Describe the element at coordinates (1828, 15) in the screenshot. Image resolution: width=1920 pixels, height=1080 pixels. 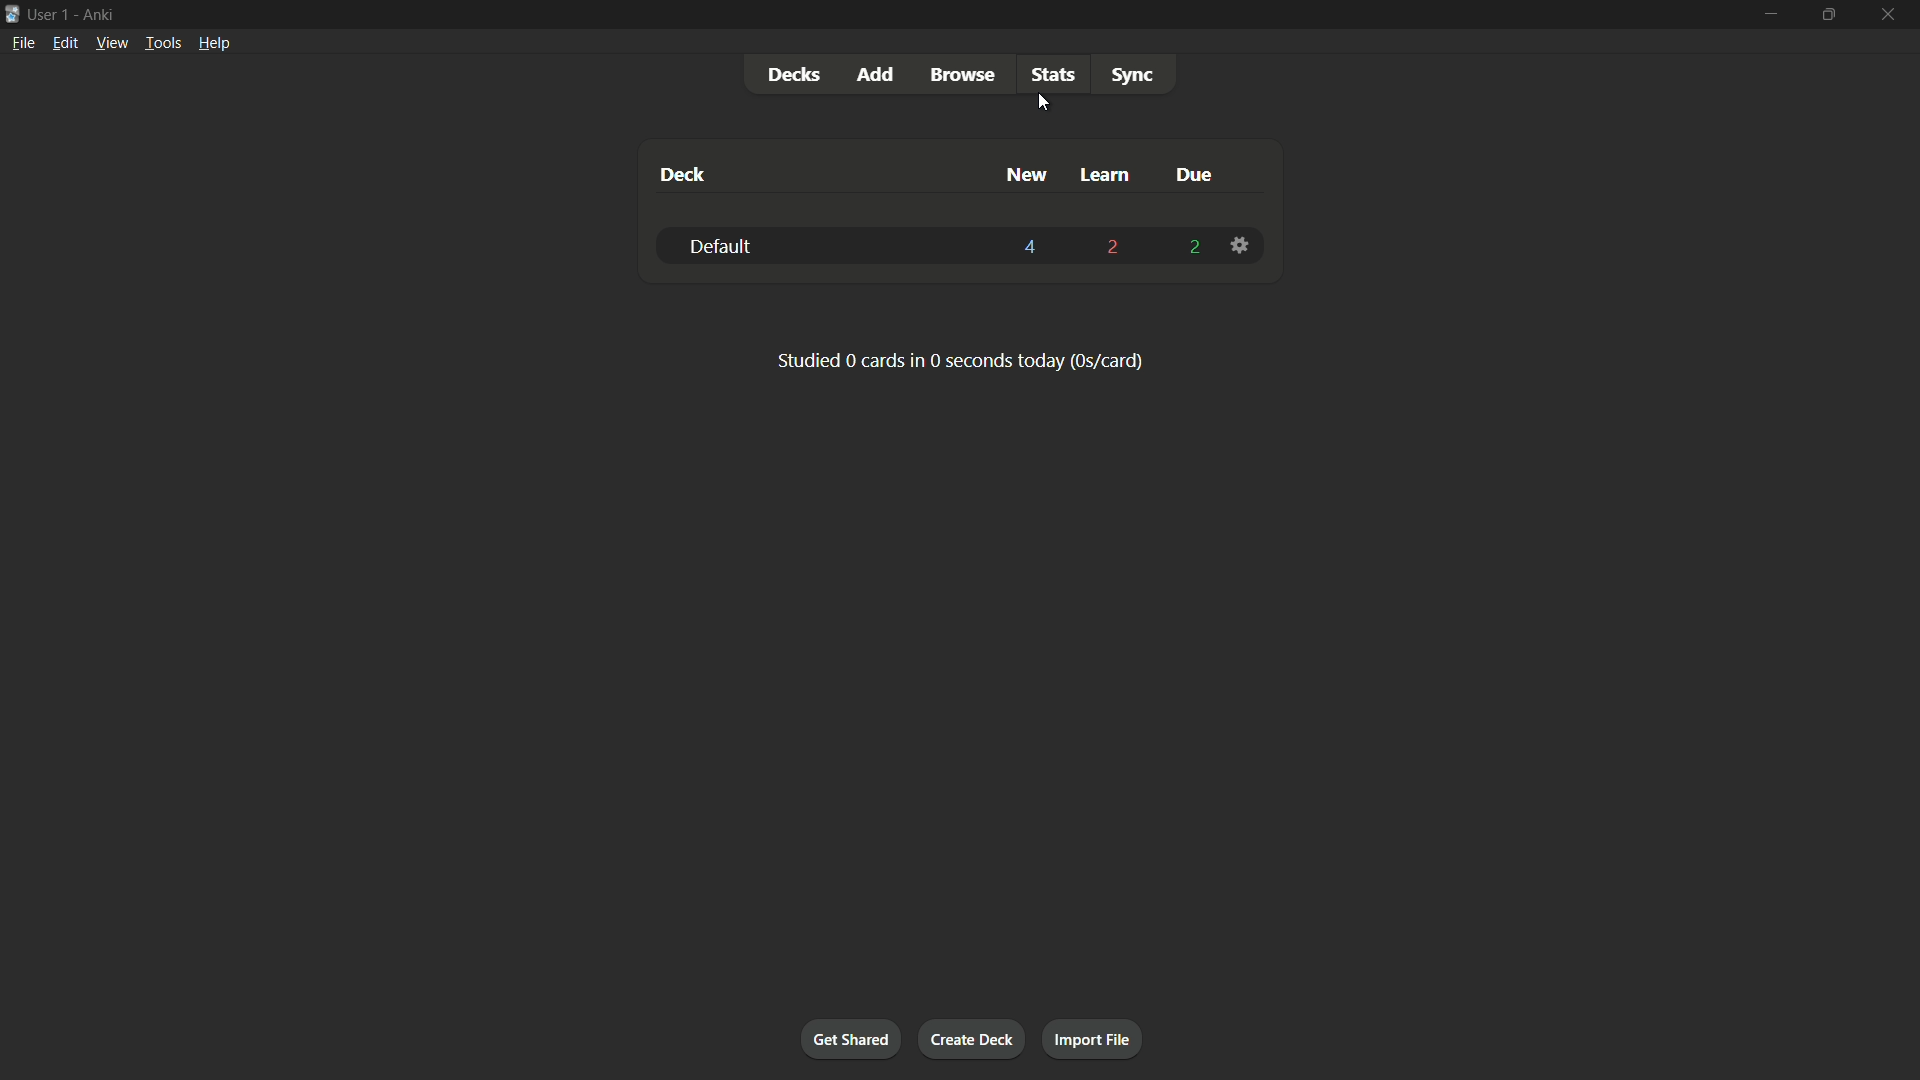
I see `maximize` at that location.